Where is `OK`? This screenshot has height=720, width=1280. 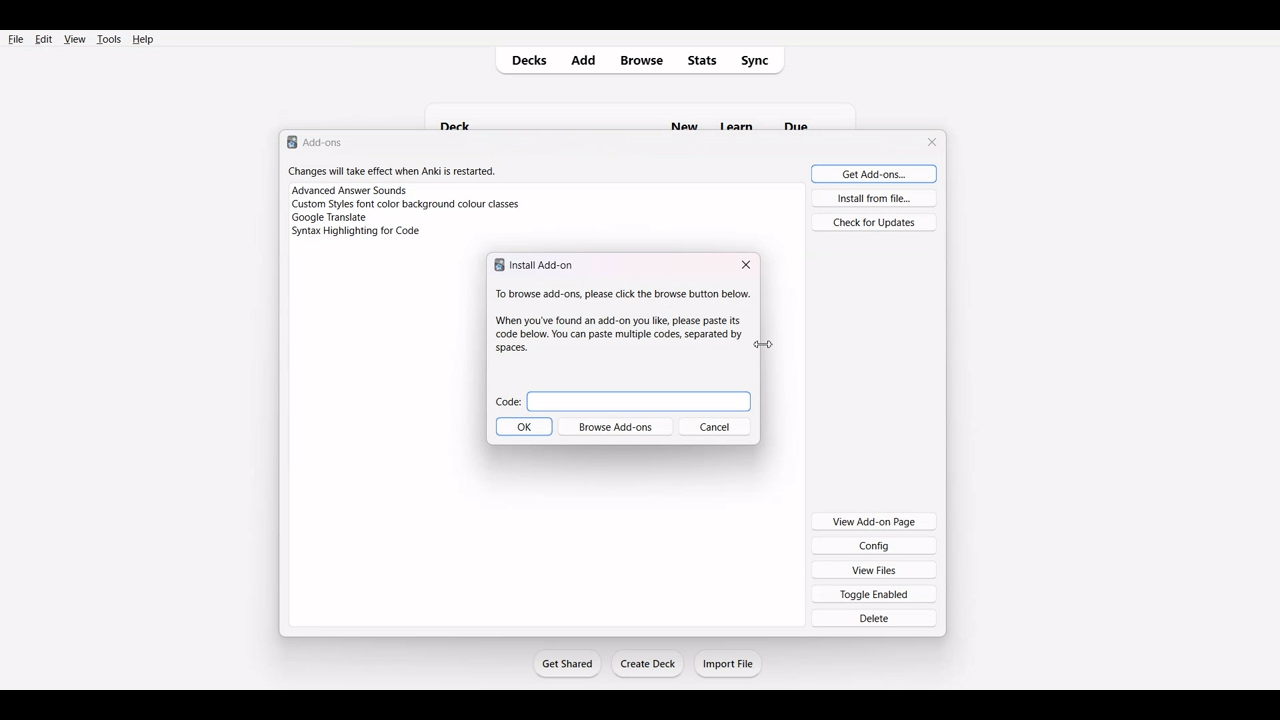
OK is located at coordinates (523, 428).